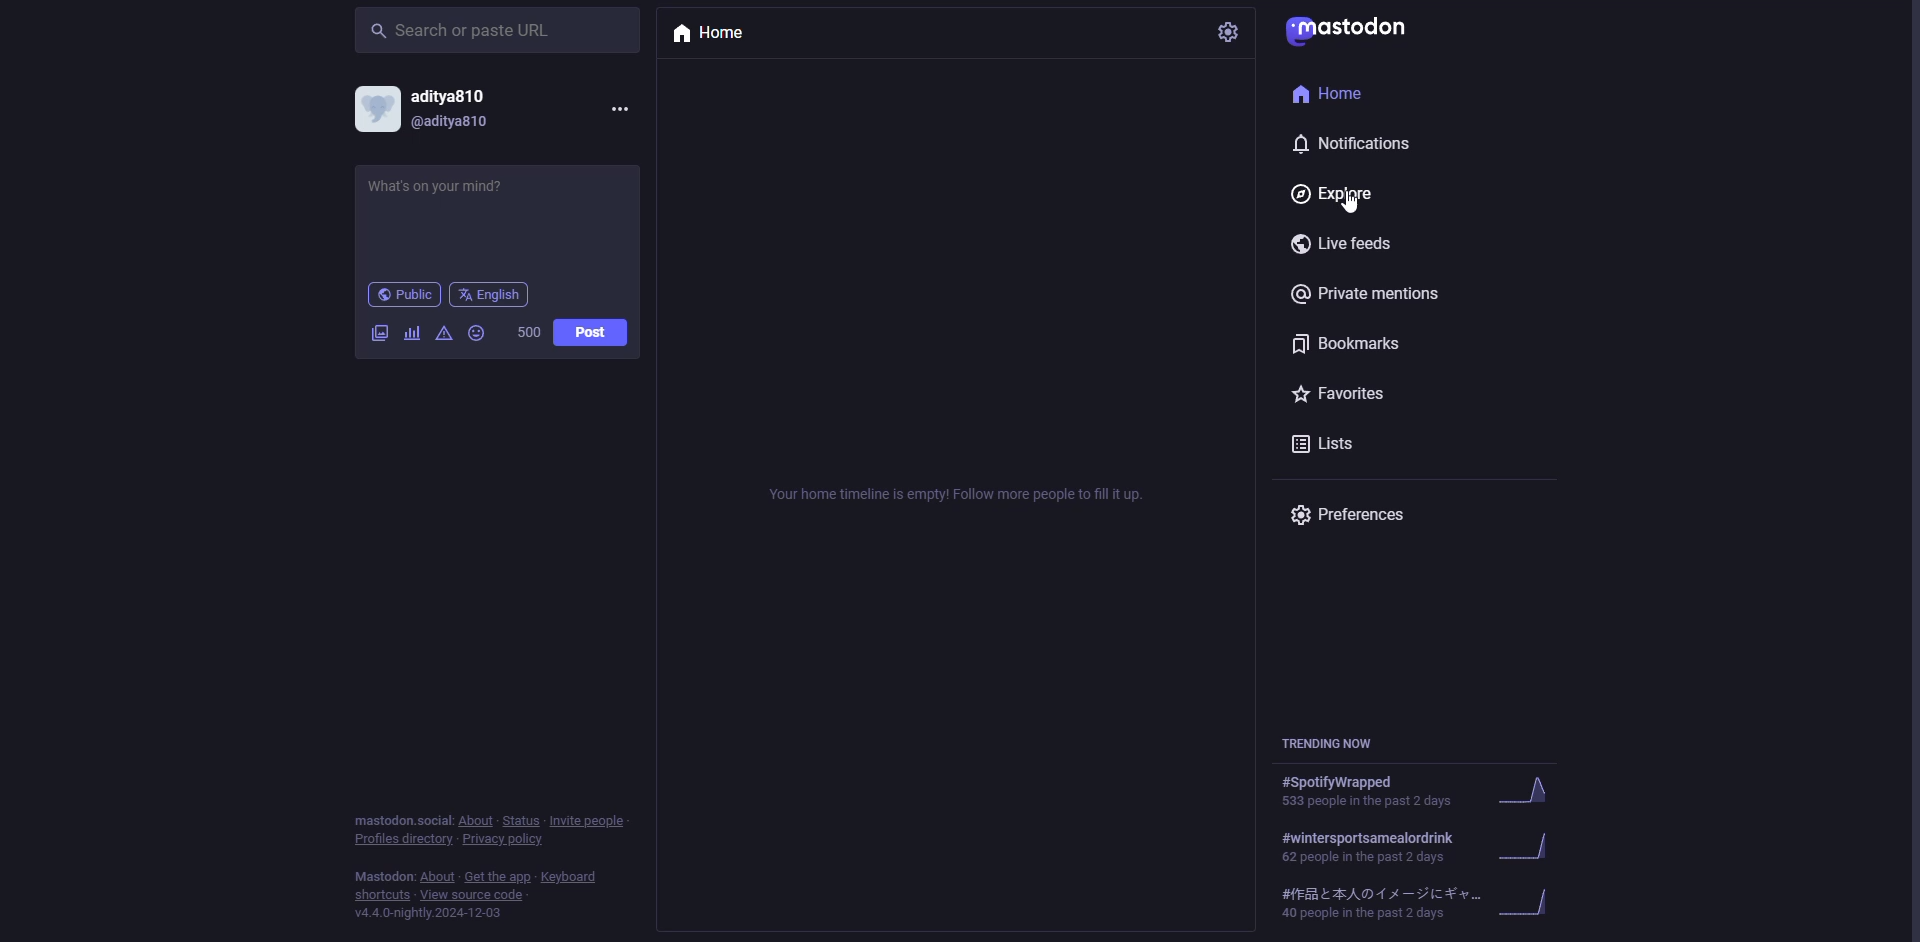 The width and height of the screenshot is (1920, 942). Describe the element at coordinates (1347, 393) in the screenshot. I see `favorites` at that location.